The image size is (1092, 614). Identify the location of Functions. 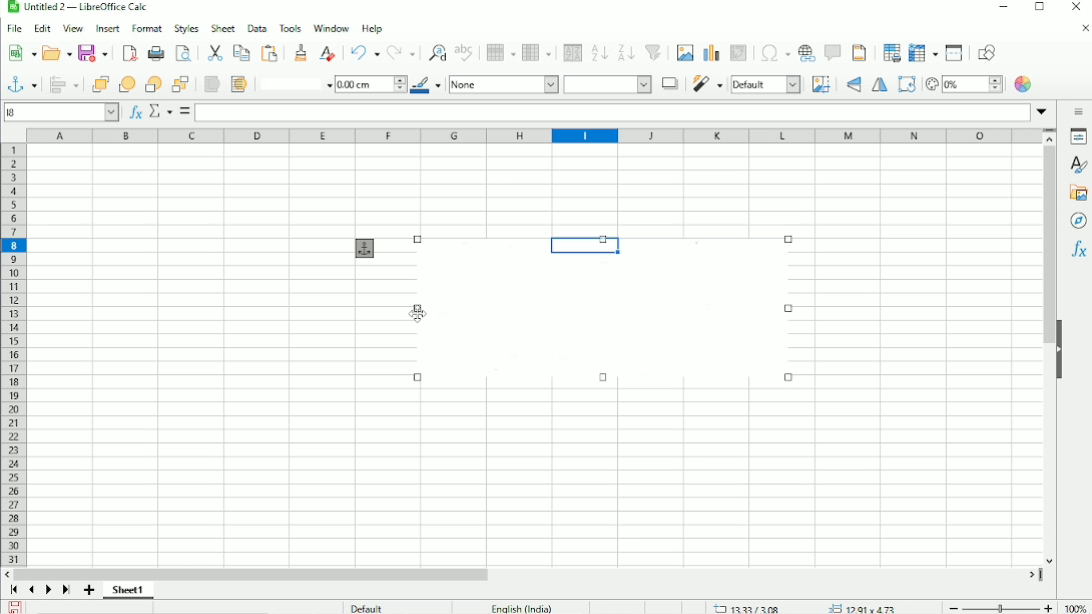
(1078, 251).